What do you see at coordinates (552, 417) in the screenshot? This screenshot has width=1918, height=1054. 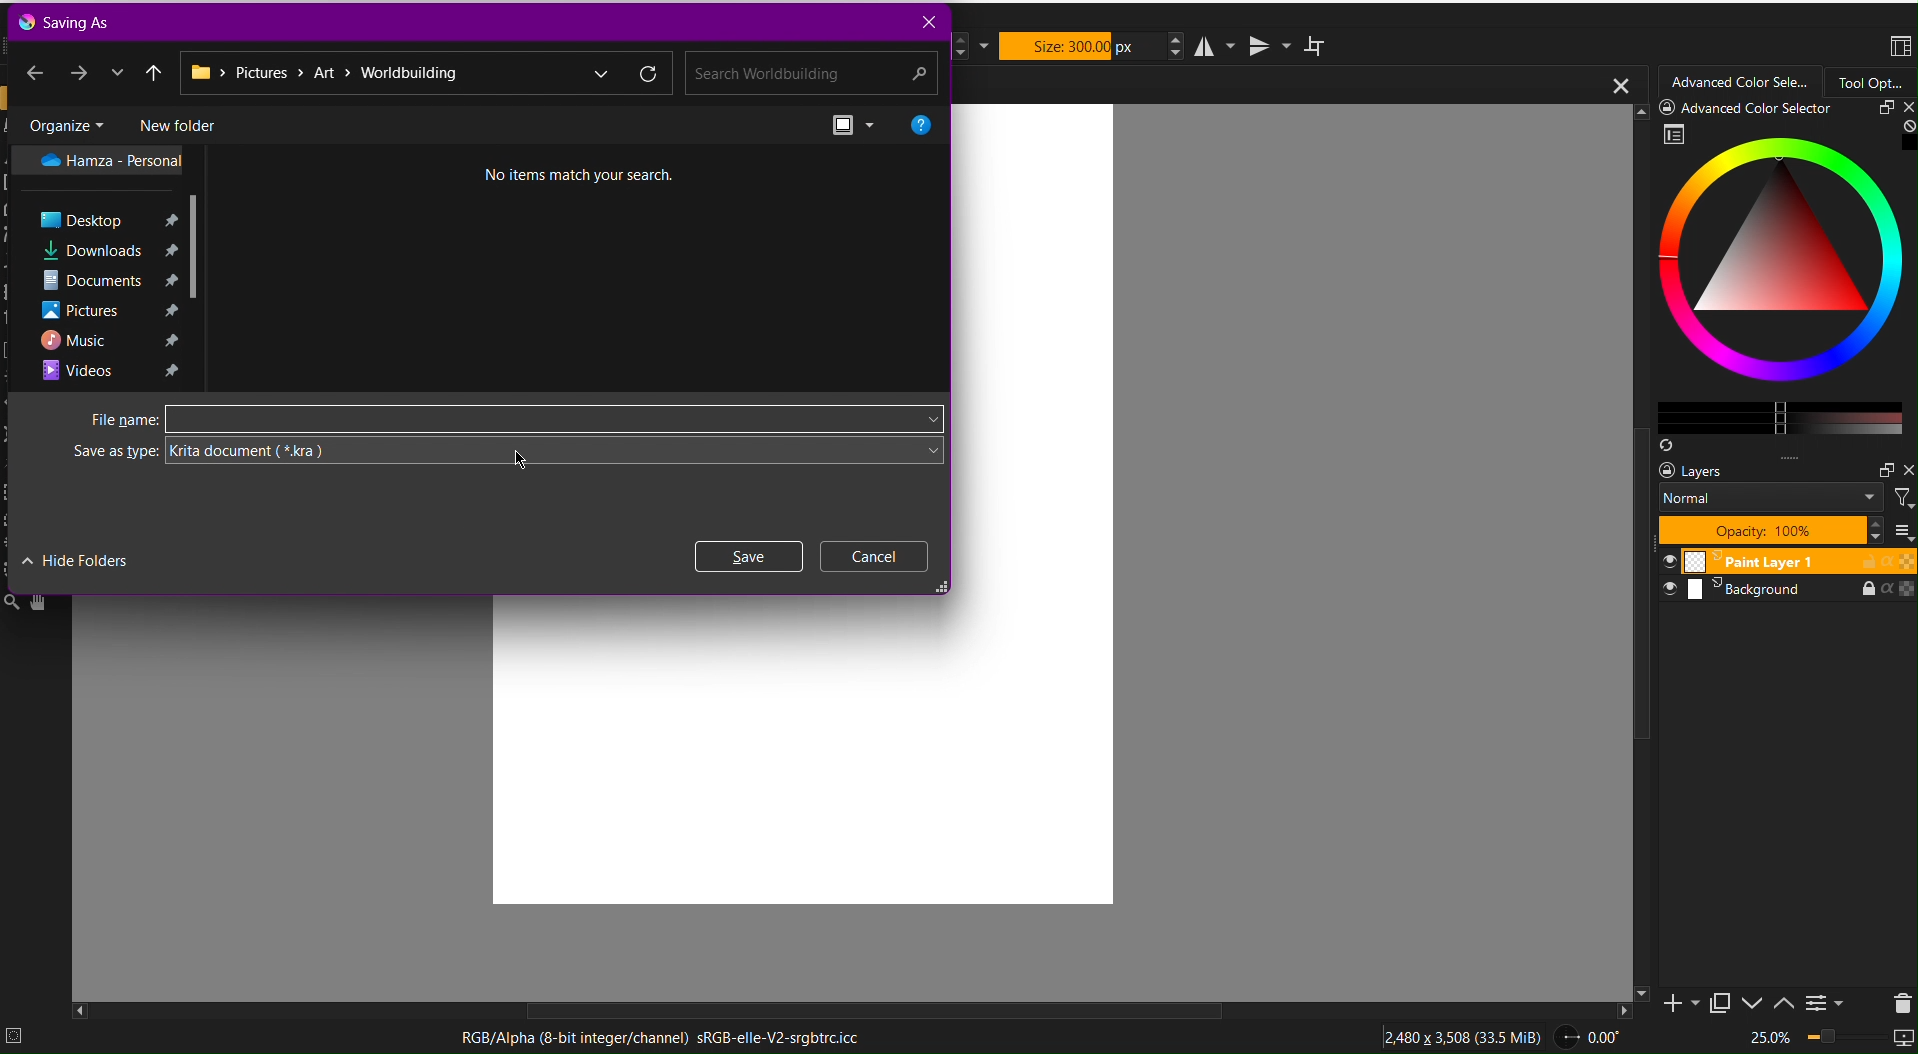 I see `File Name options` at bounding box center [552, 417].